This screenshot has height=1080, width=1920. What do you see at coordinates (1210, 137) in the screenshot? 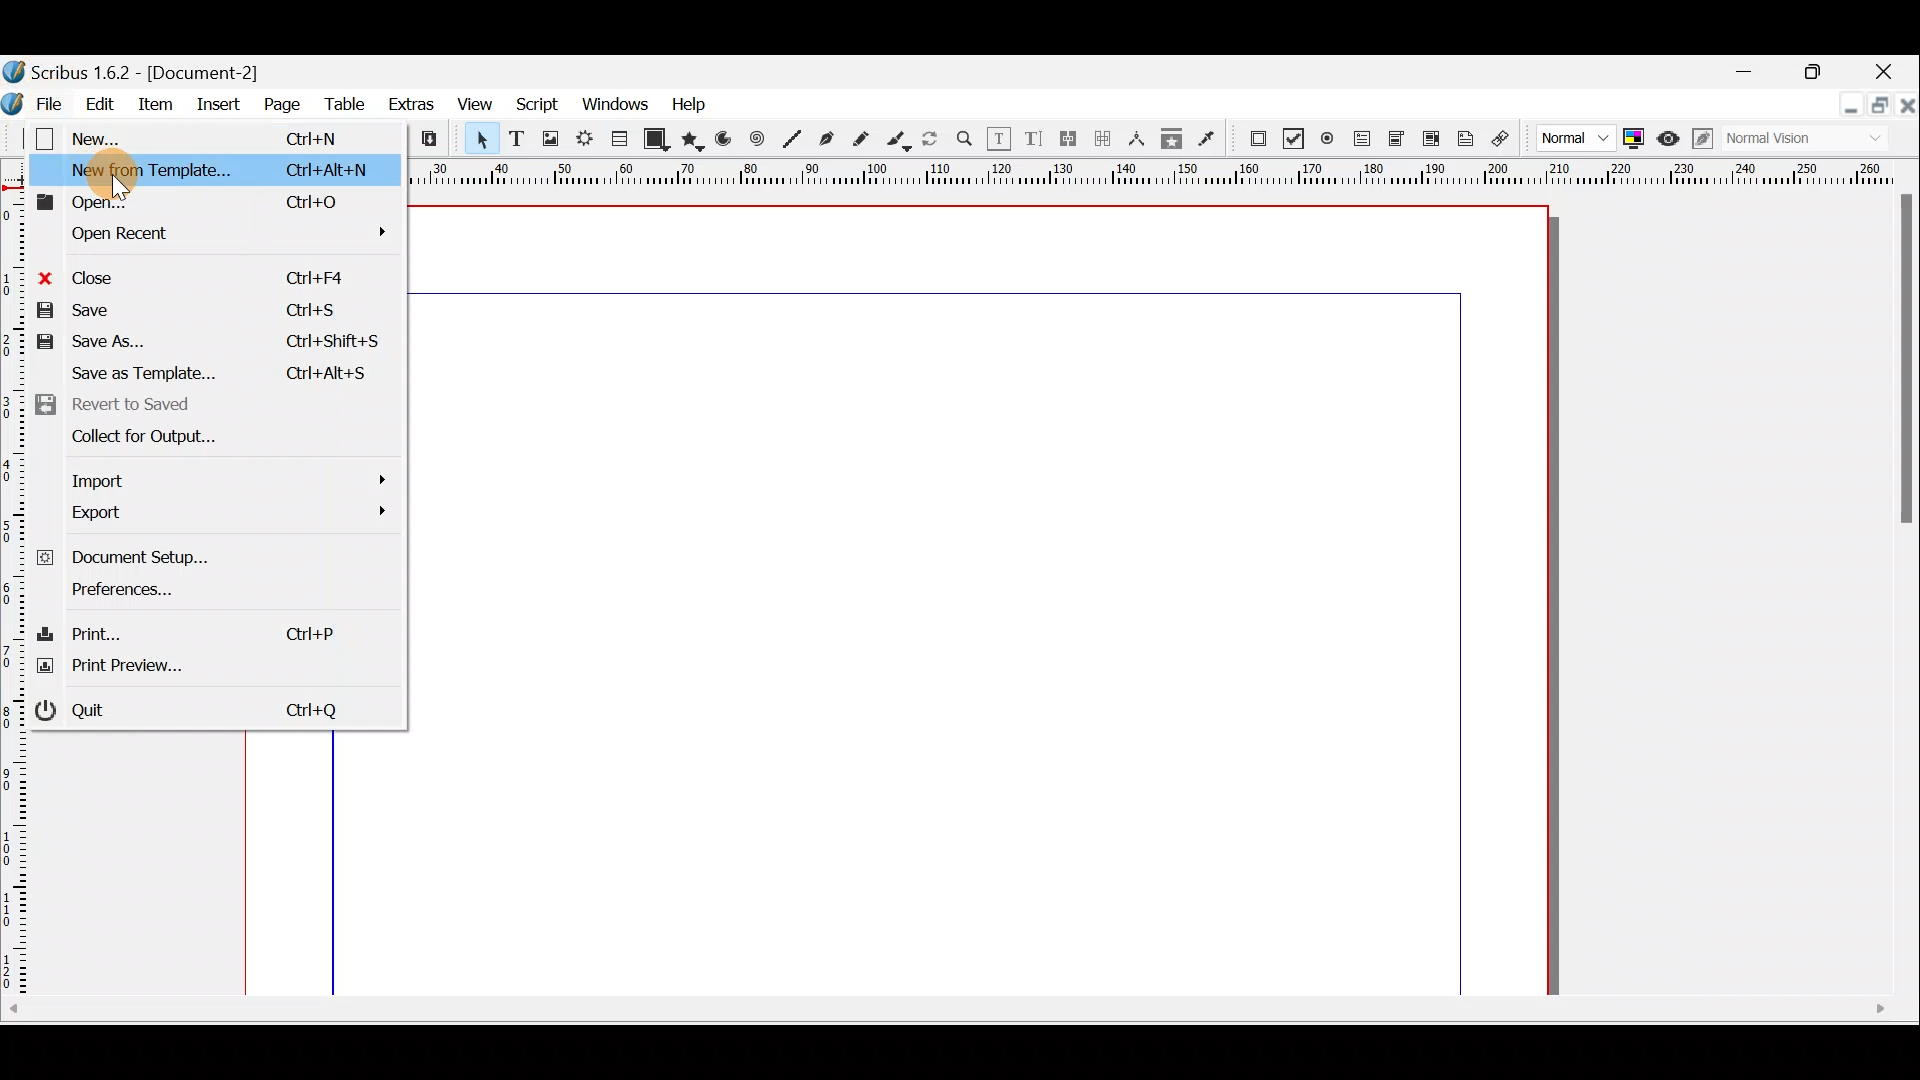
I see `Eye dropper` at bounding box center [1210, 137].